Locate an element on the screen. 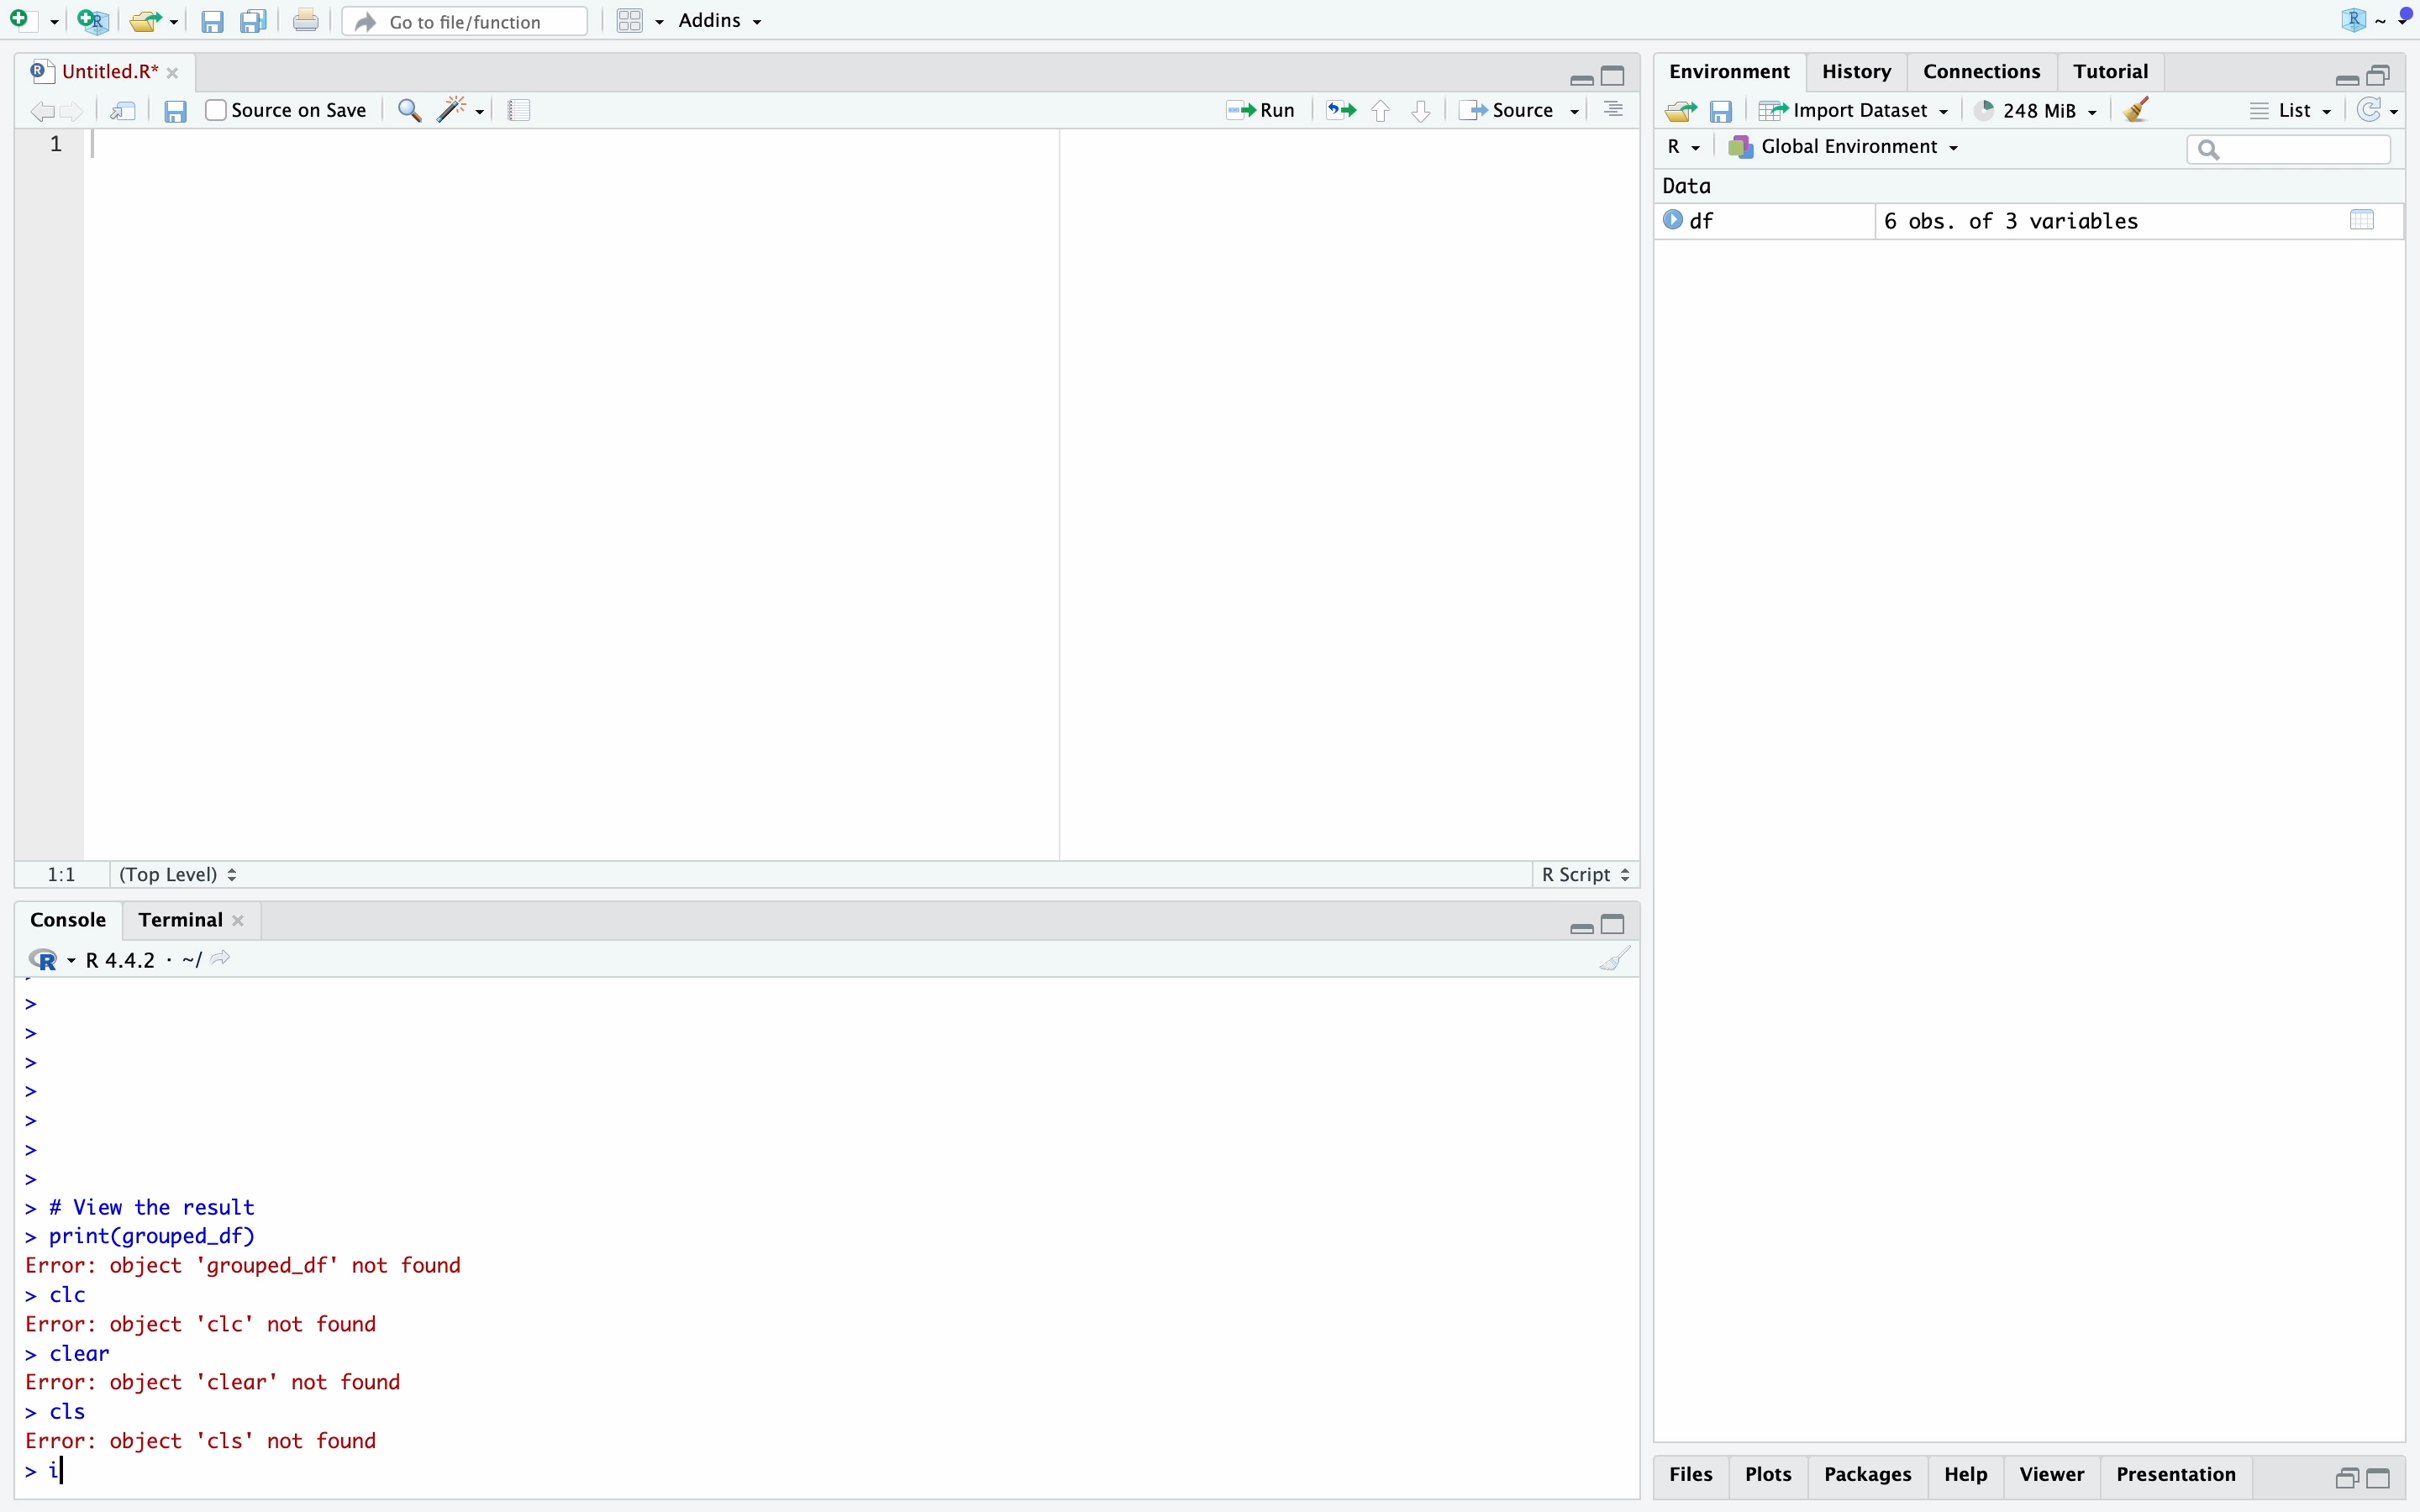 Image resolution: width=2420 pixels, height=1512 pixels. Refresh list is located at coordinates (2377, 109).